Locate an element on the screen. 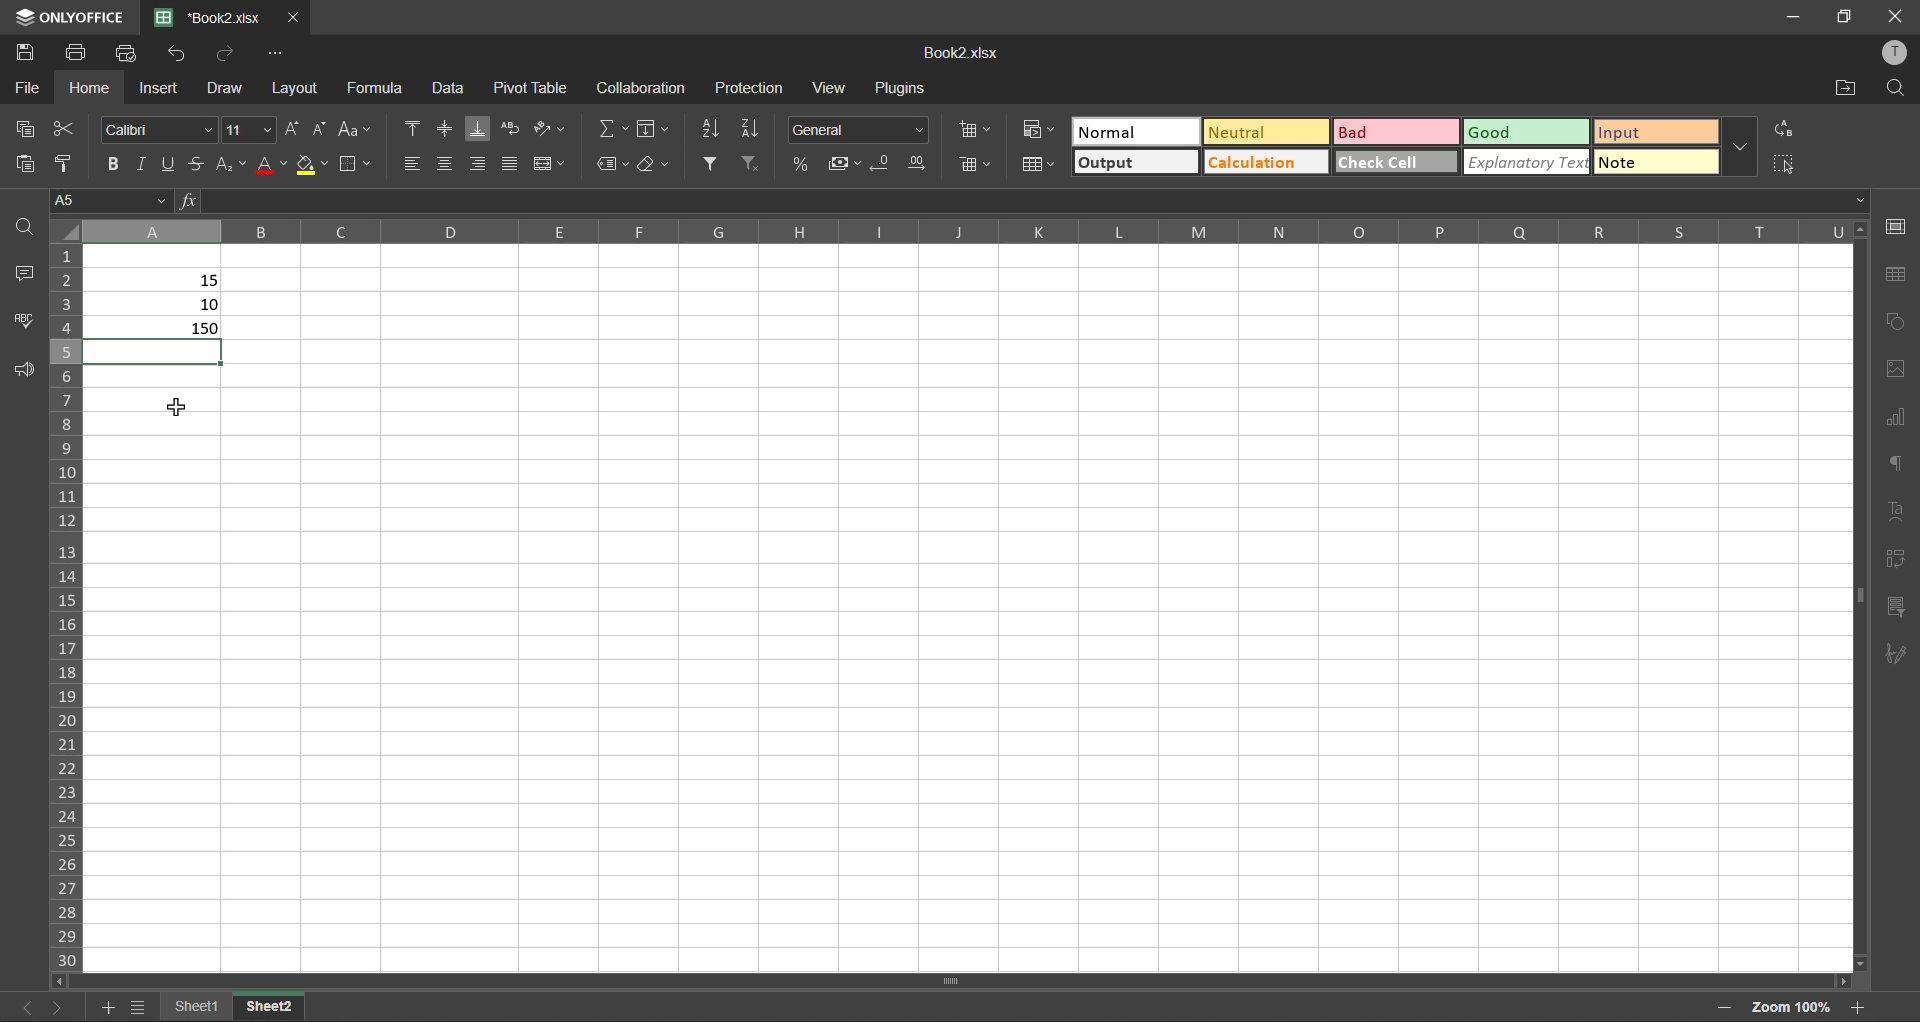 Image resolution: width=1920 pixels, height=1022 pixels. cell settings is located at coordinates (1894, 225).